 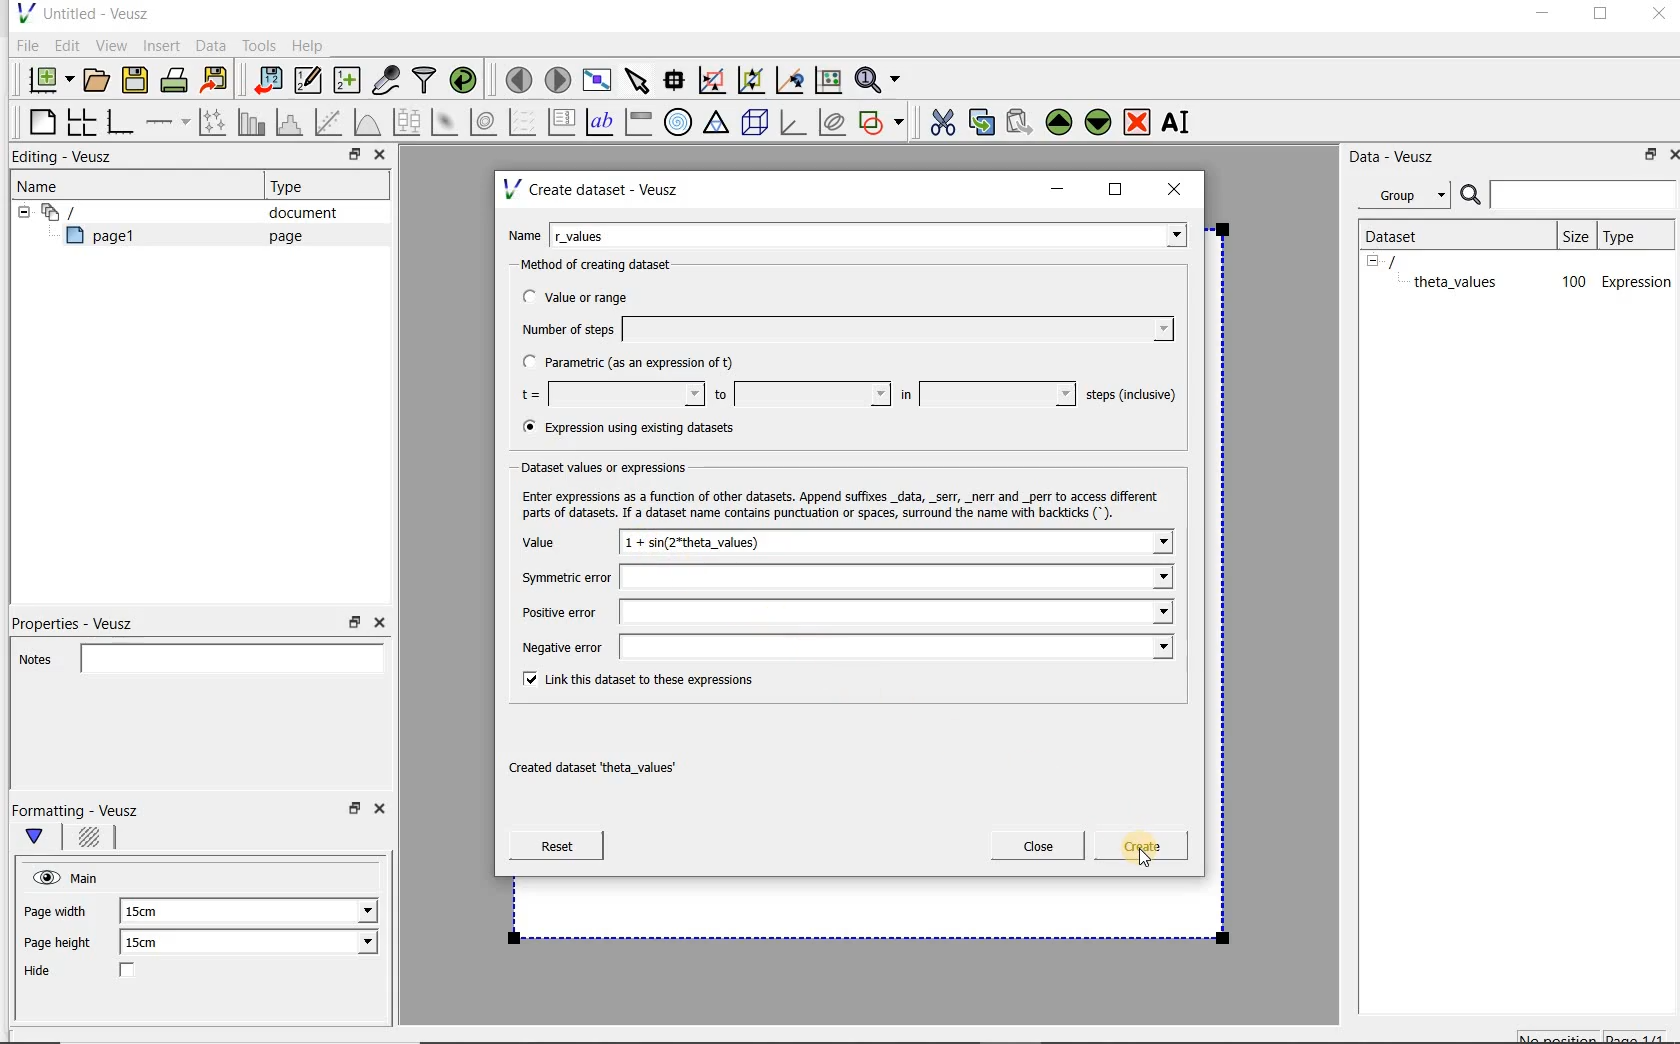 What do you see at coordinates (154, 943) in the screenshot?
I see `15cm` at bounding box center [154, 943].